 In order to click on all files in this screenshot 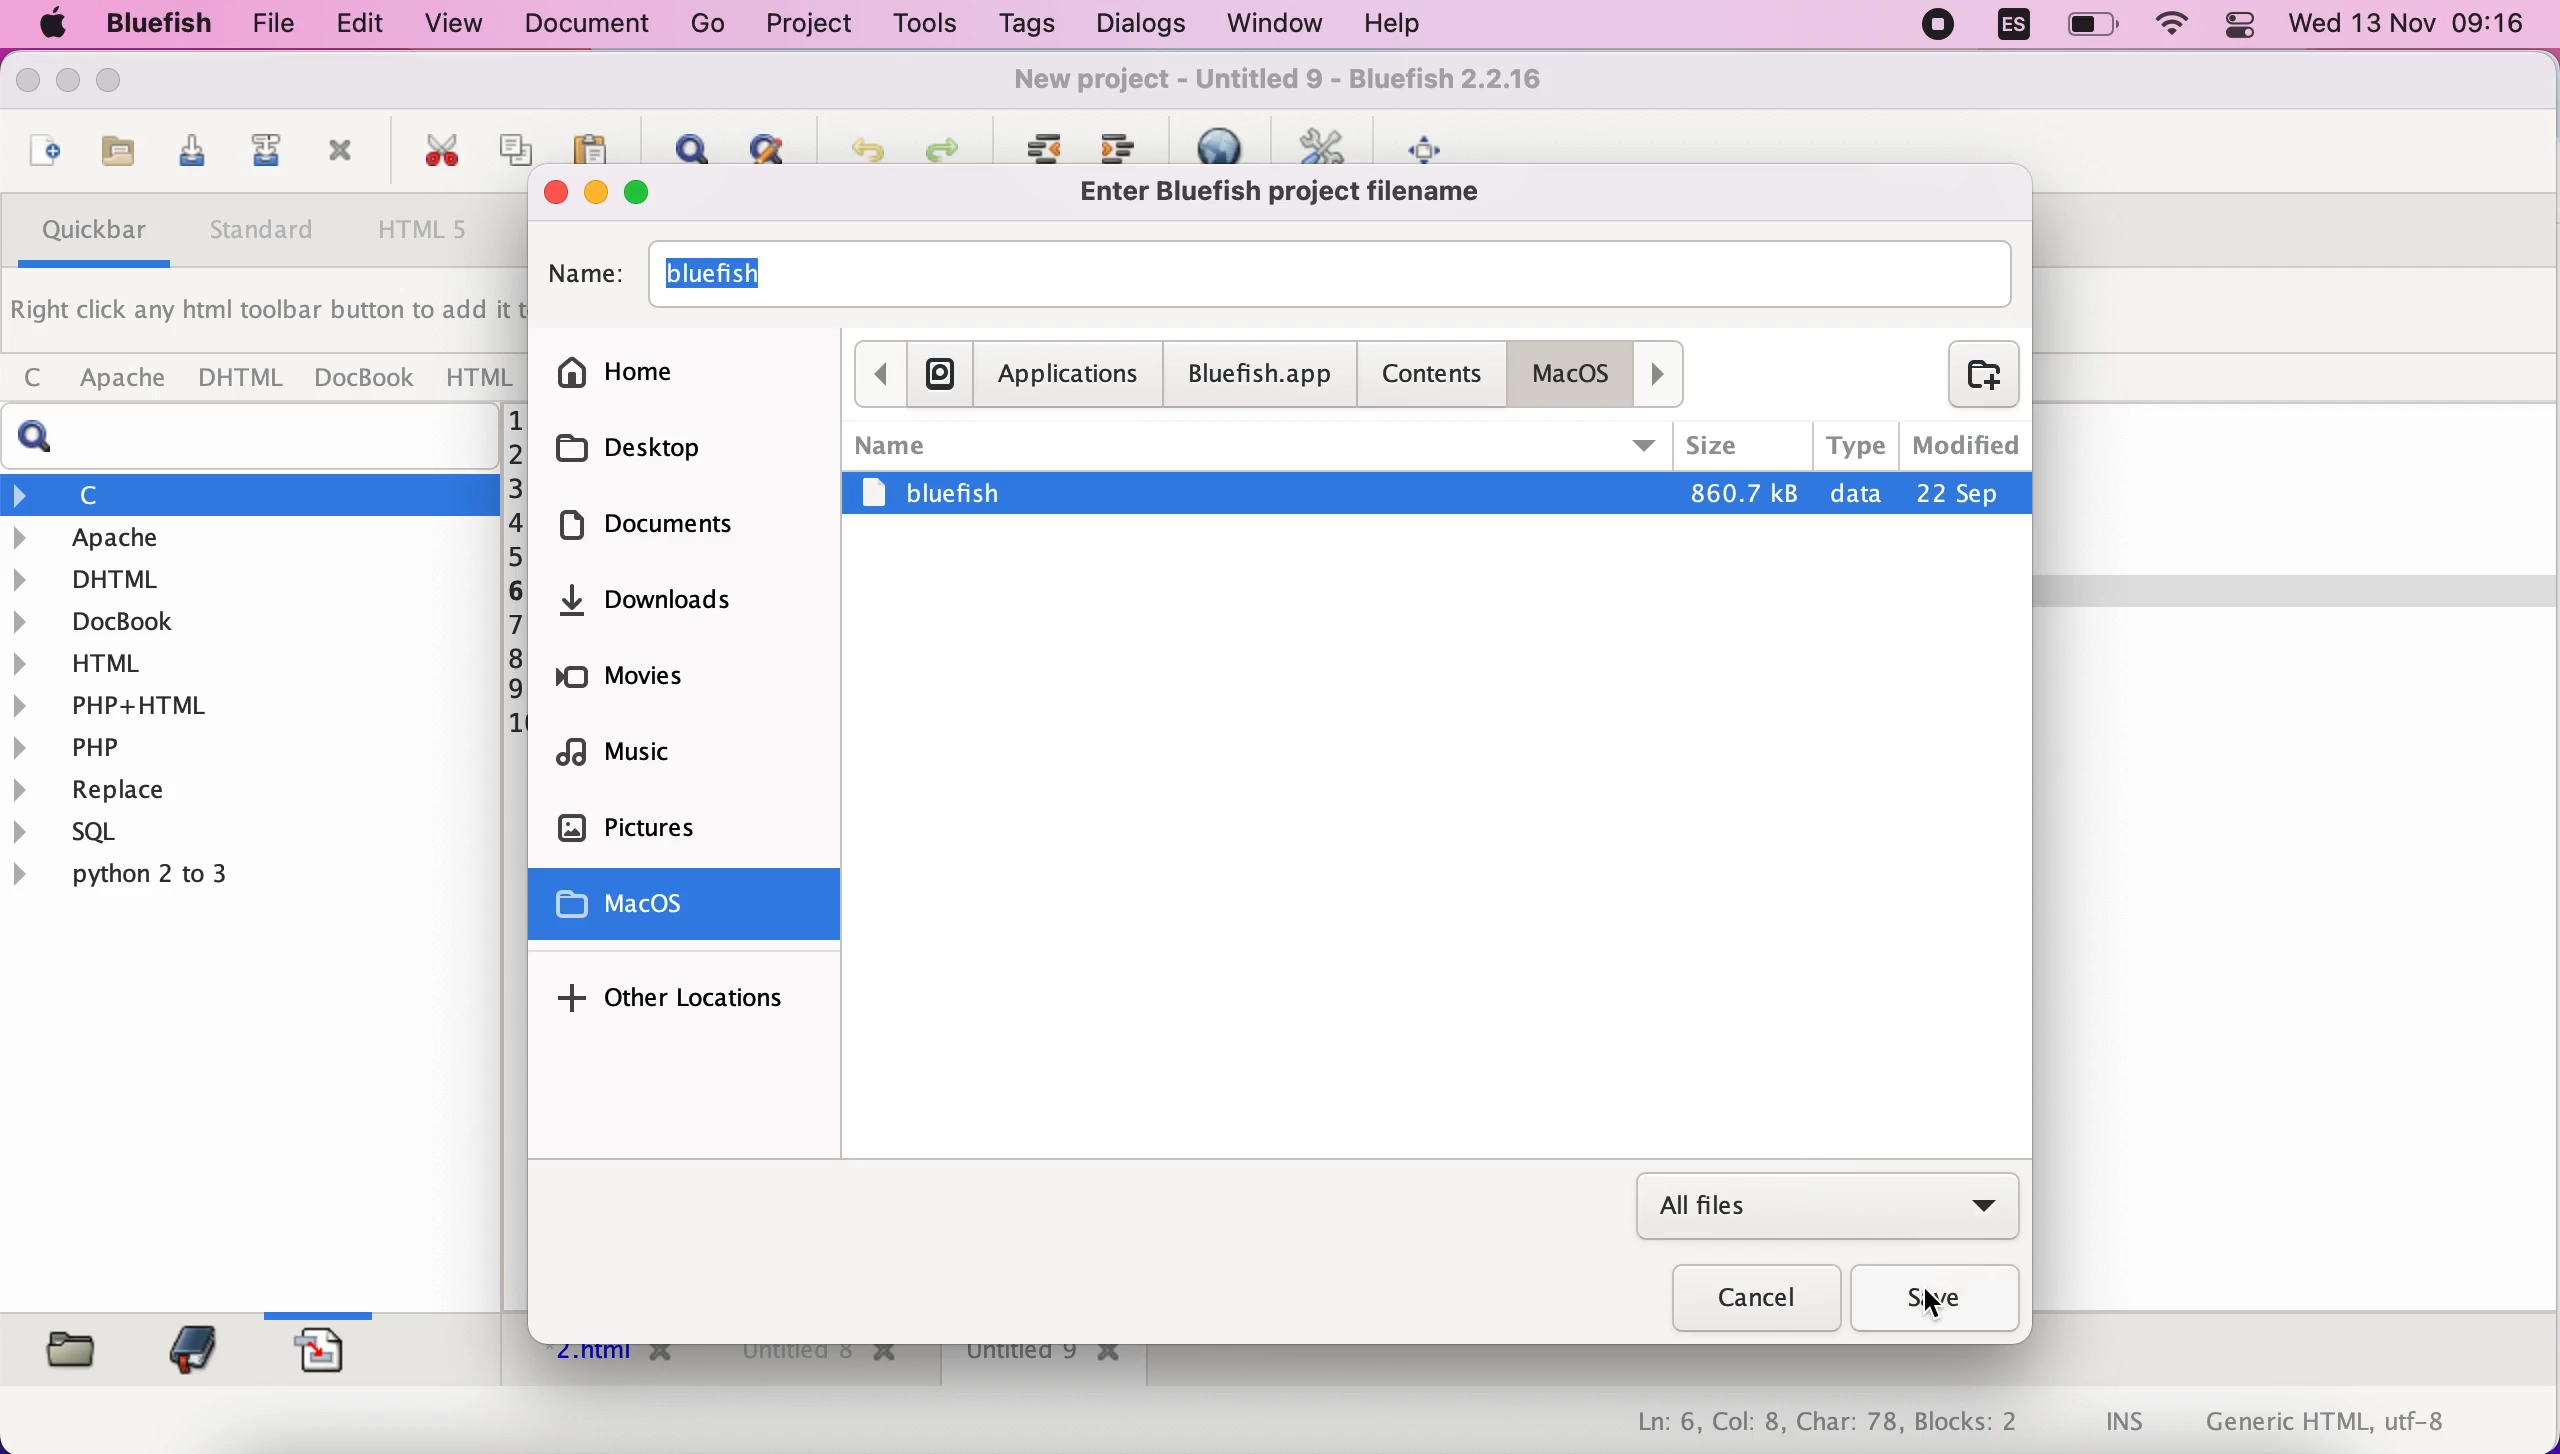, I will do `click(1827, 1208)`.